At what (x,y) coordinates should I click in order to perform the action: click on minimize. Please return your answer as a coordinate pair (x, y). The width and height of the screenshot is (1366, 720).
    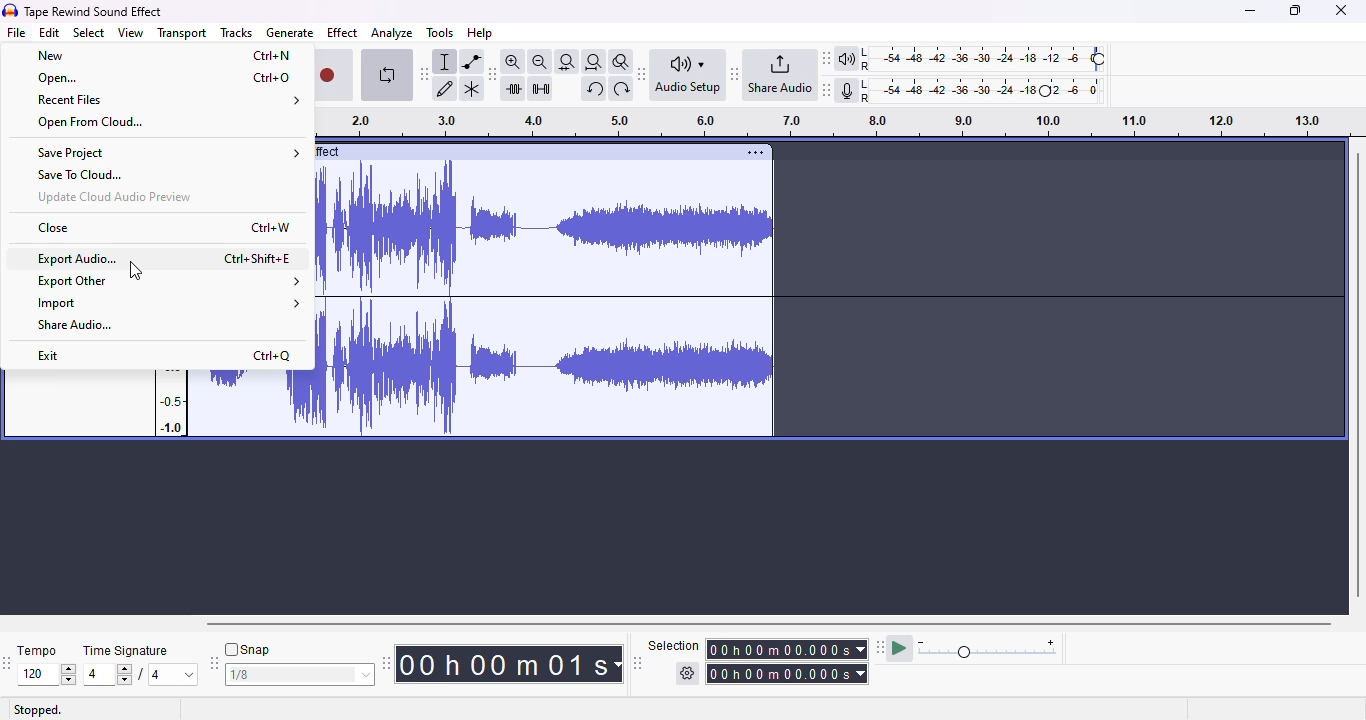
    Looking at the image, I should click on (1249, 11).